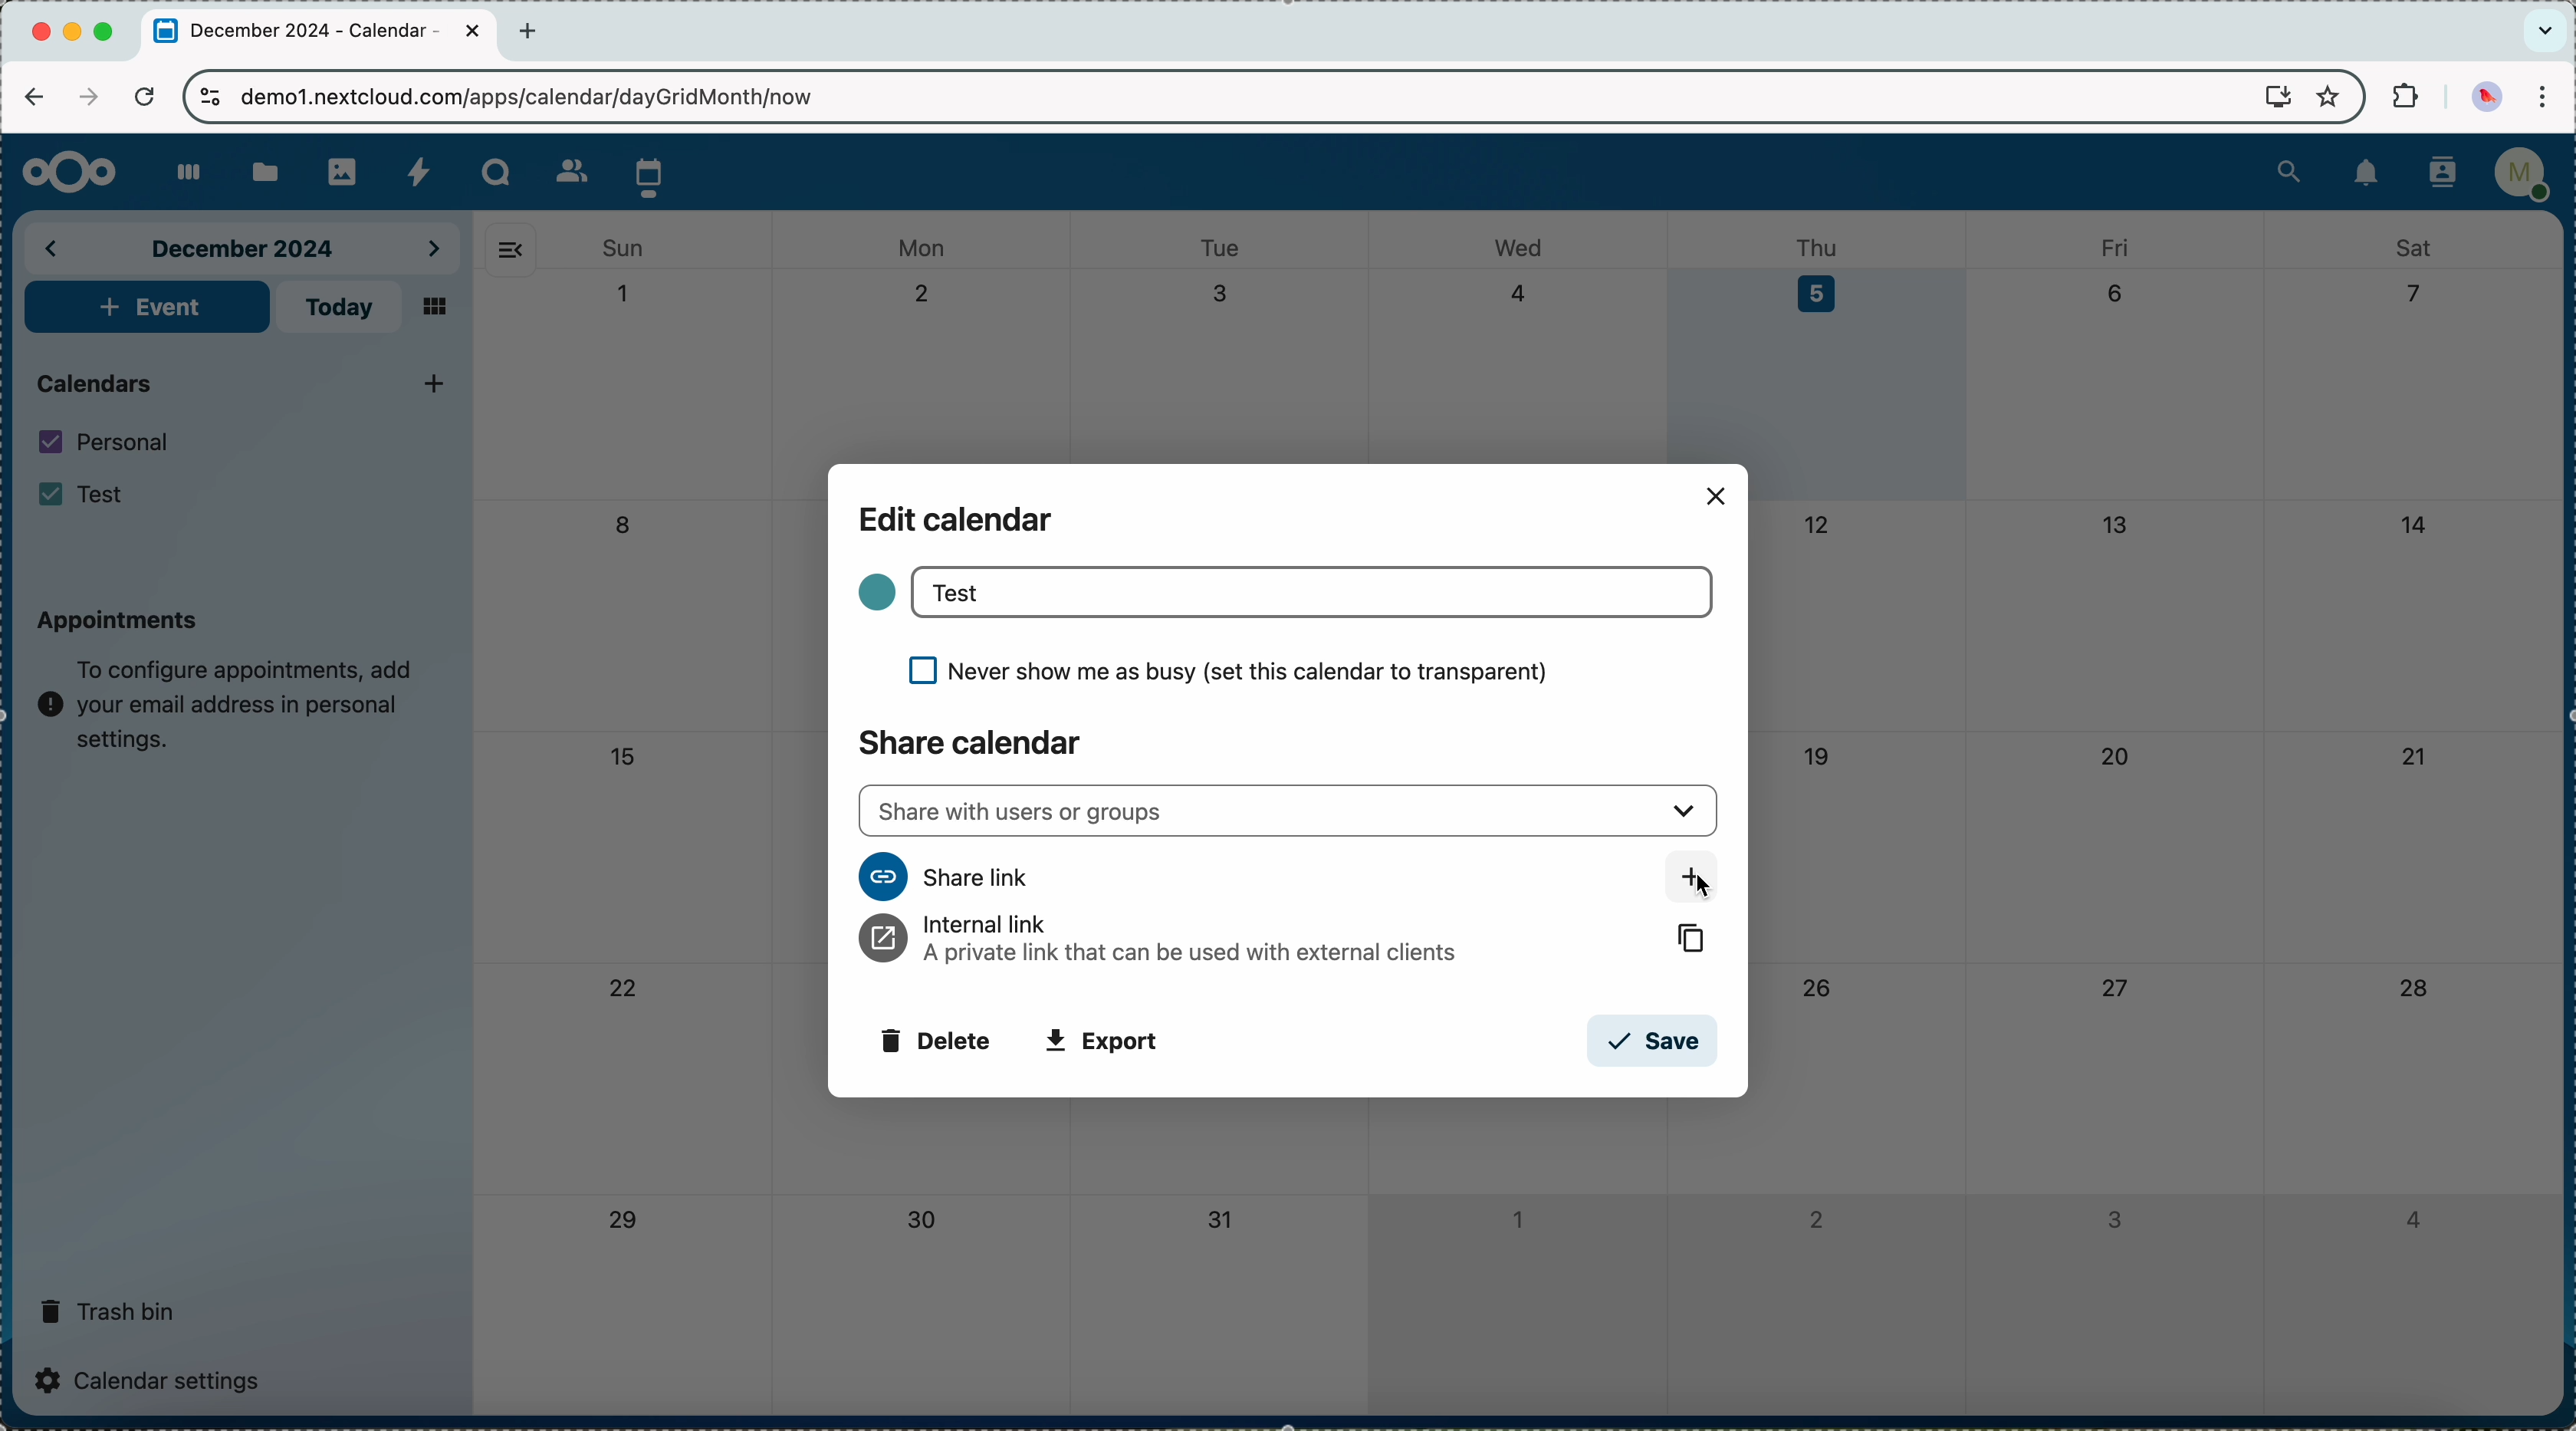  I want to click on share calendar, so click(969, 741).